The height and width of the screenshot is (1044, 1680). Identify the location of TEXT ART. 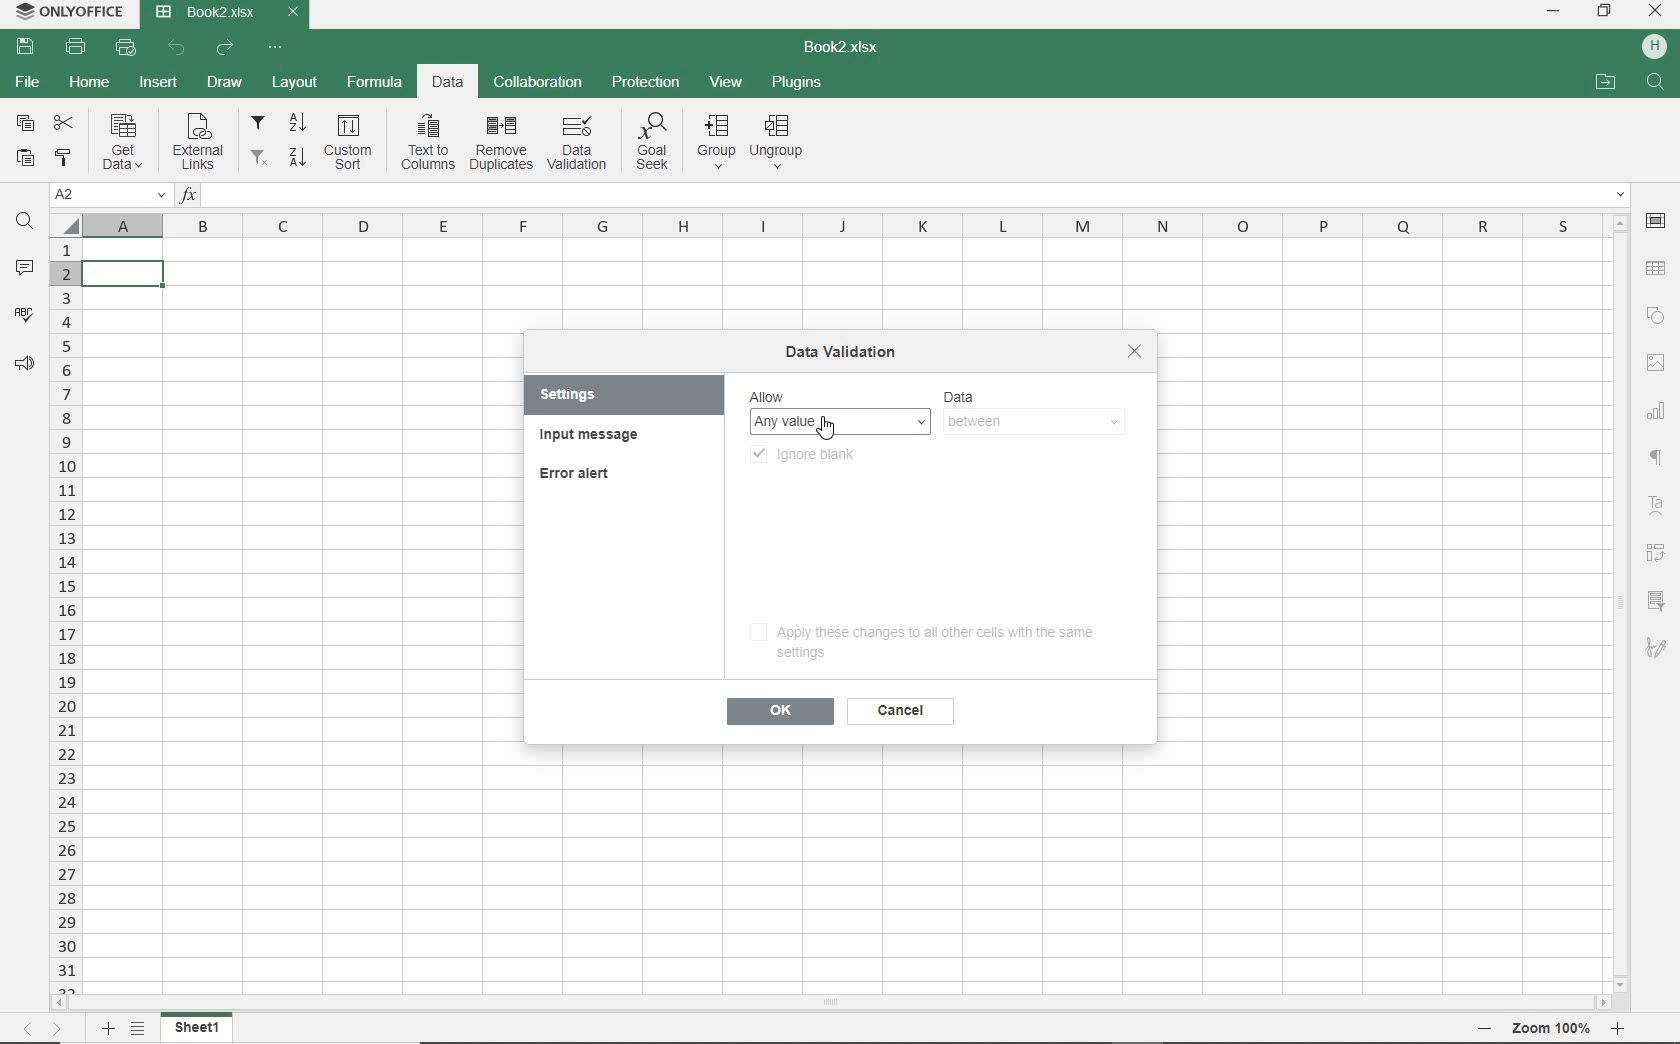
(1657, 507).